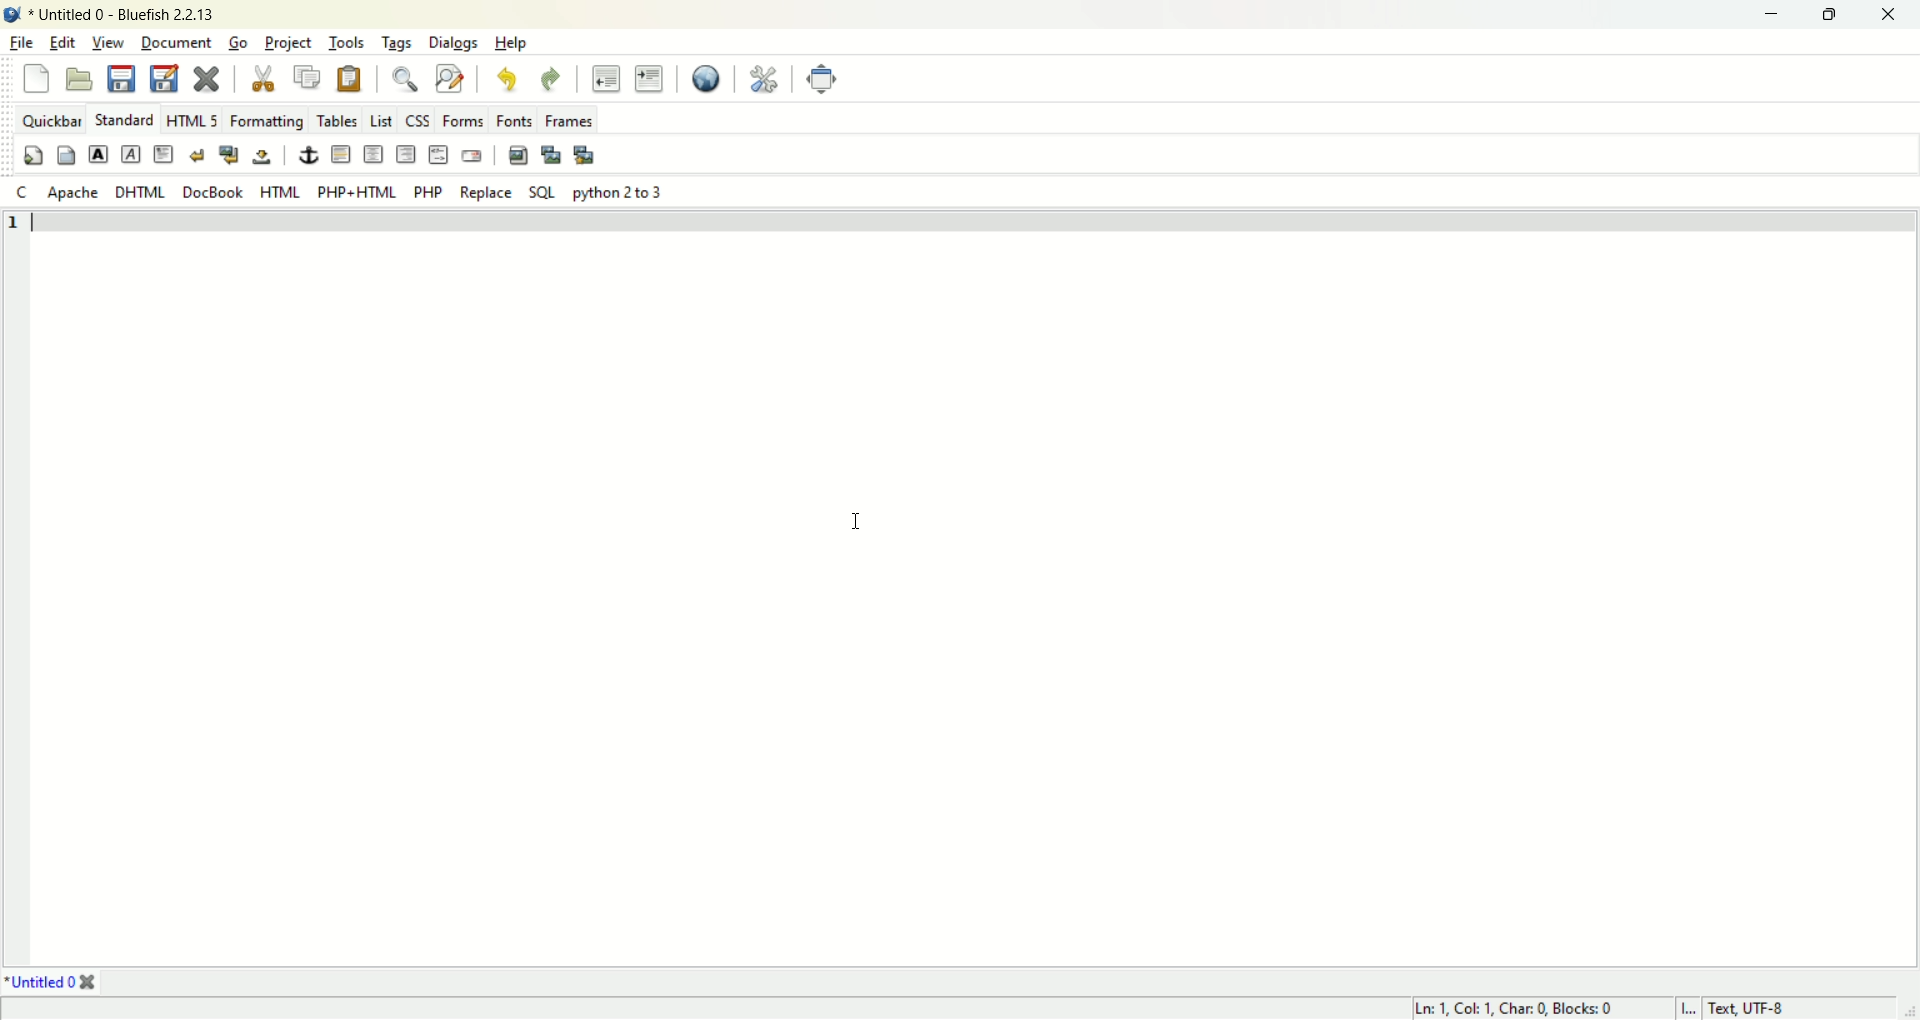 Image resolution: width=1920 pixels, height=1020 pixels. Describe the element at coordinates (351, 81) in the screenshot. I see `paste` at that location.